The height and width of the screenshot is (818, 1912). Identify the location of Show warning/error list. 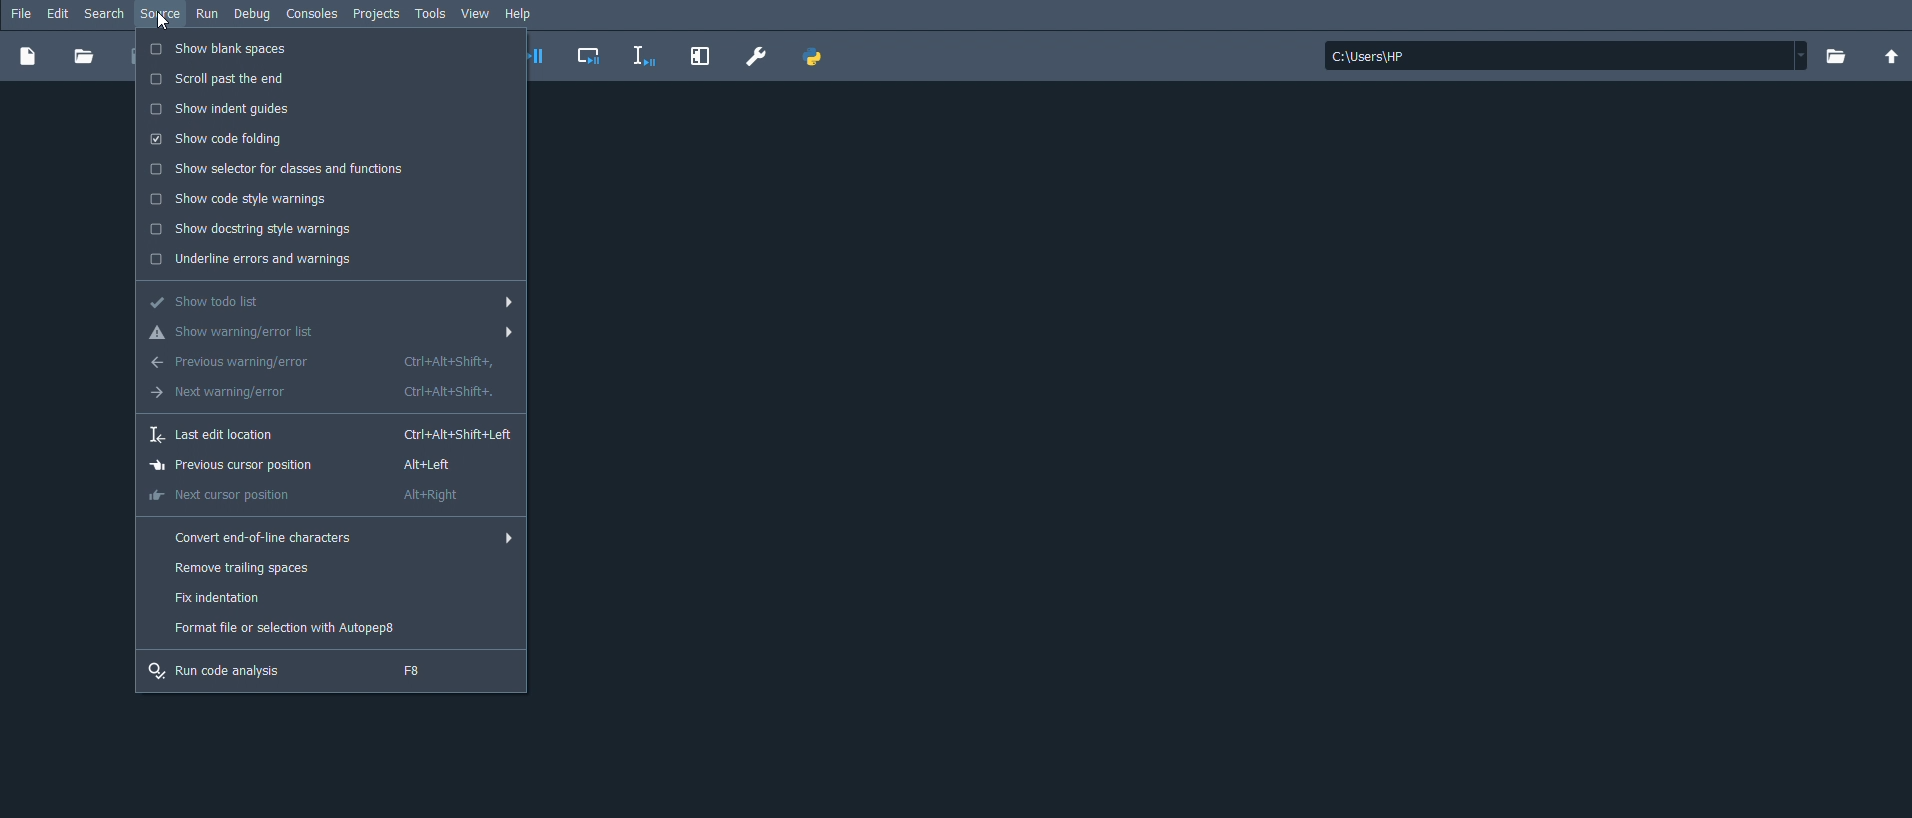
(329, 334).